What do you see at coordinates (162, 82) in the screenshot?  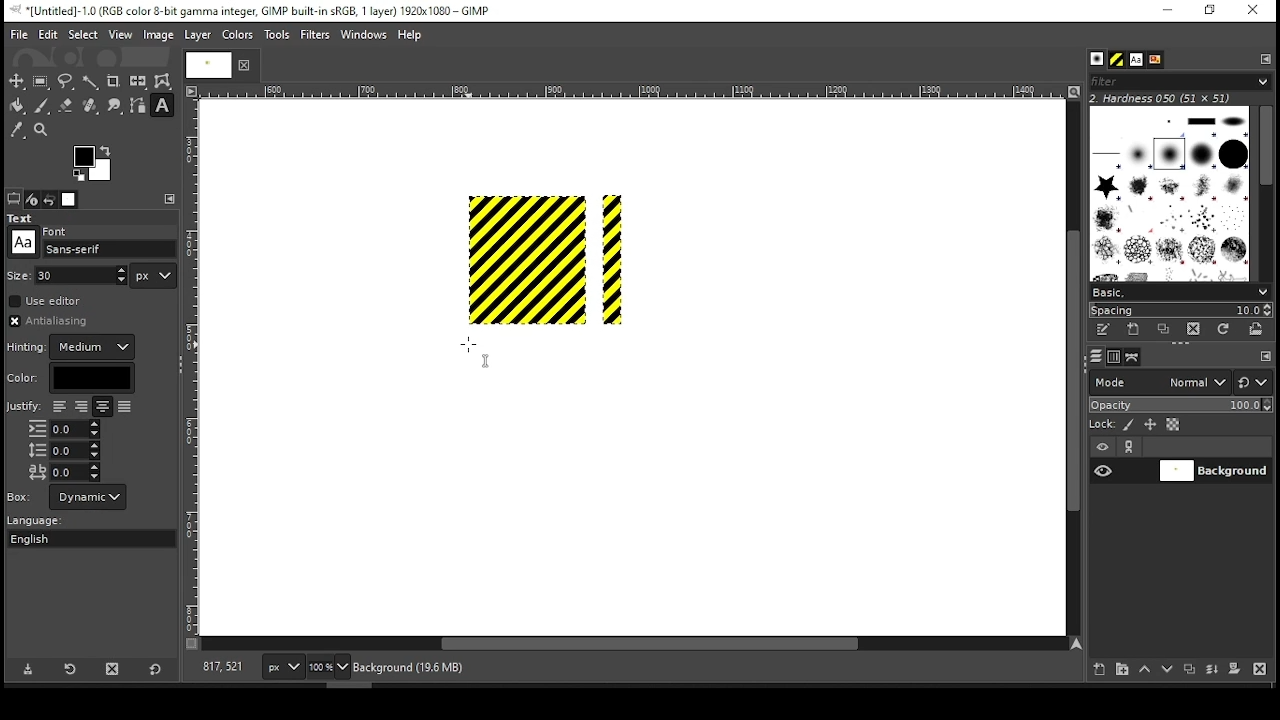 I see `warp transform tool` at bounding box center [162, 82].